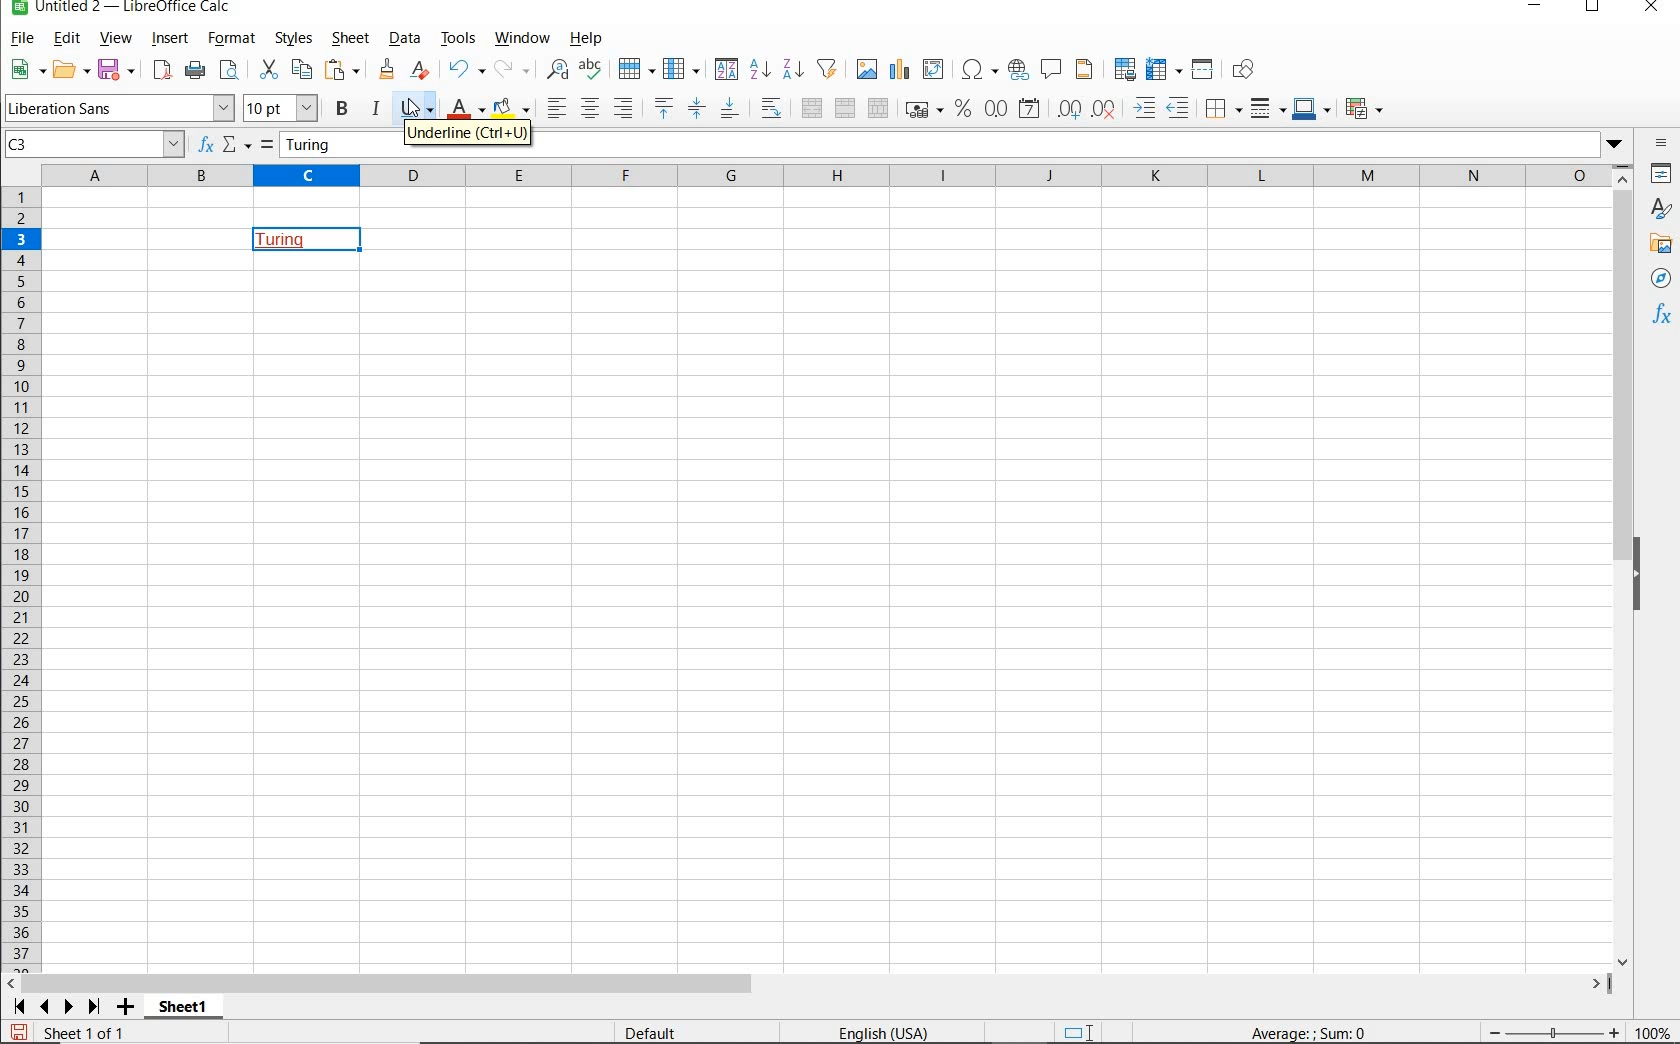 The height and width of the screenshot is (1044, 1680). I want to click on SHOW DRAW FUNCTIONS, so click(1242, 70).